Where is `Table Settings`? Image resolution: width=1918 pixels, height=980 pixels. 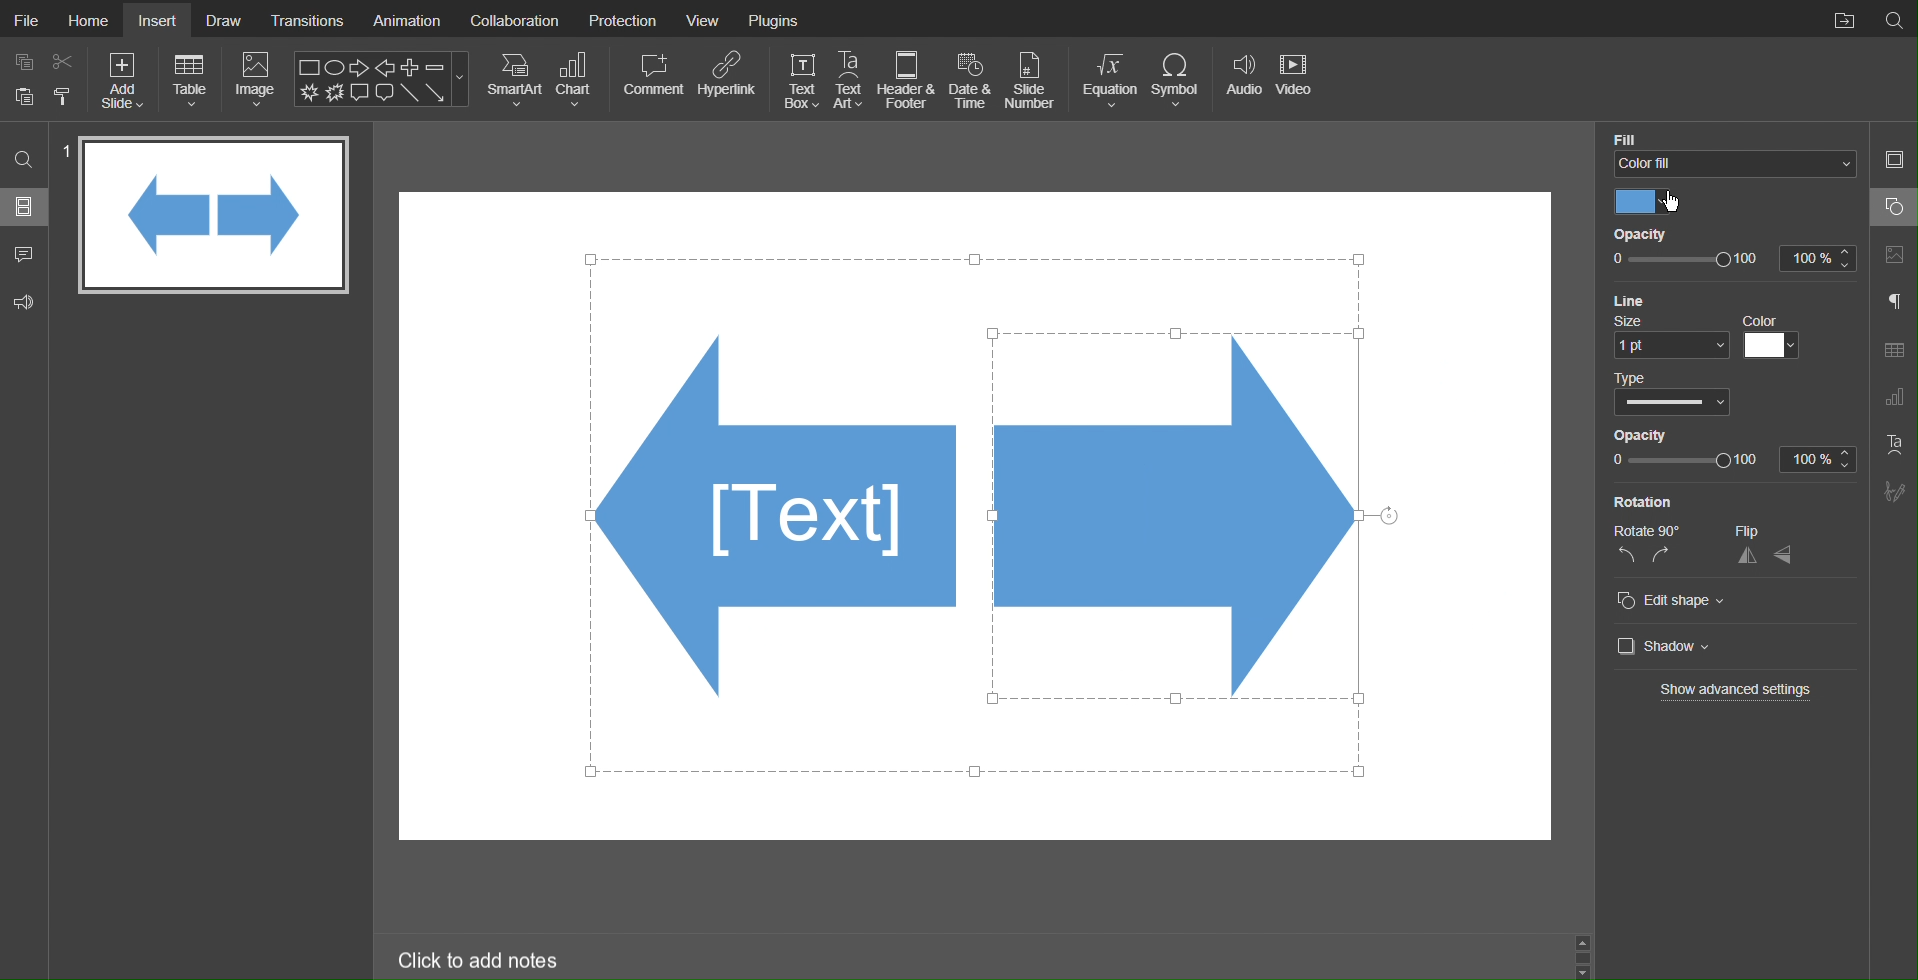 Table Settings is located at coordinates (1894, 349).